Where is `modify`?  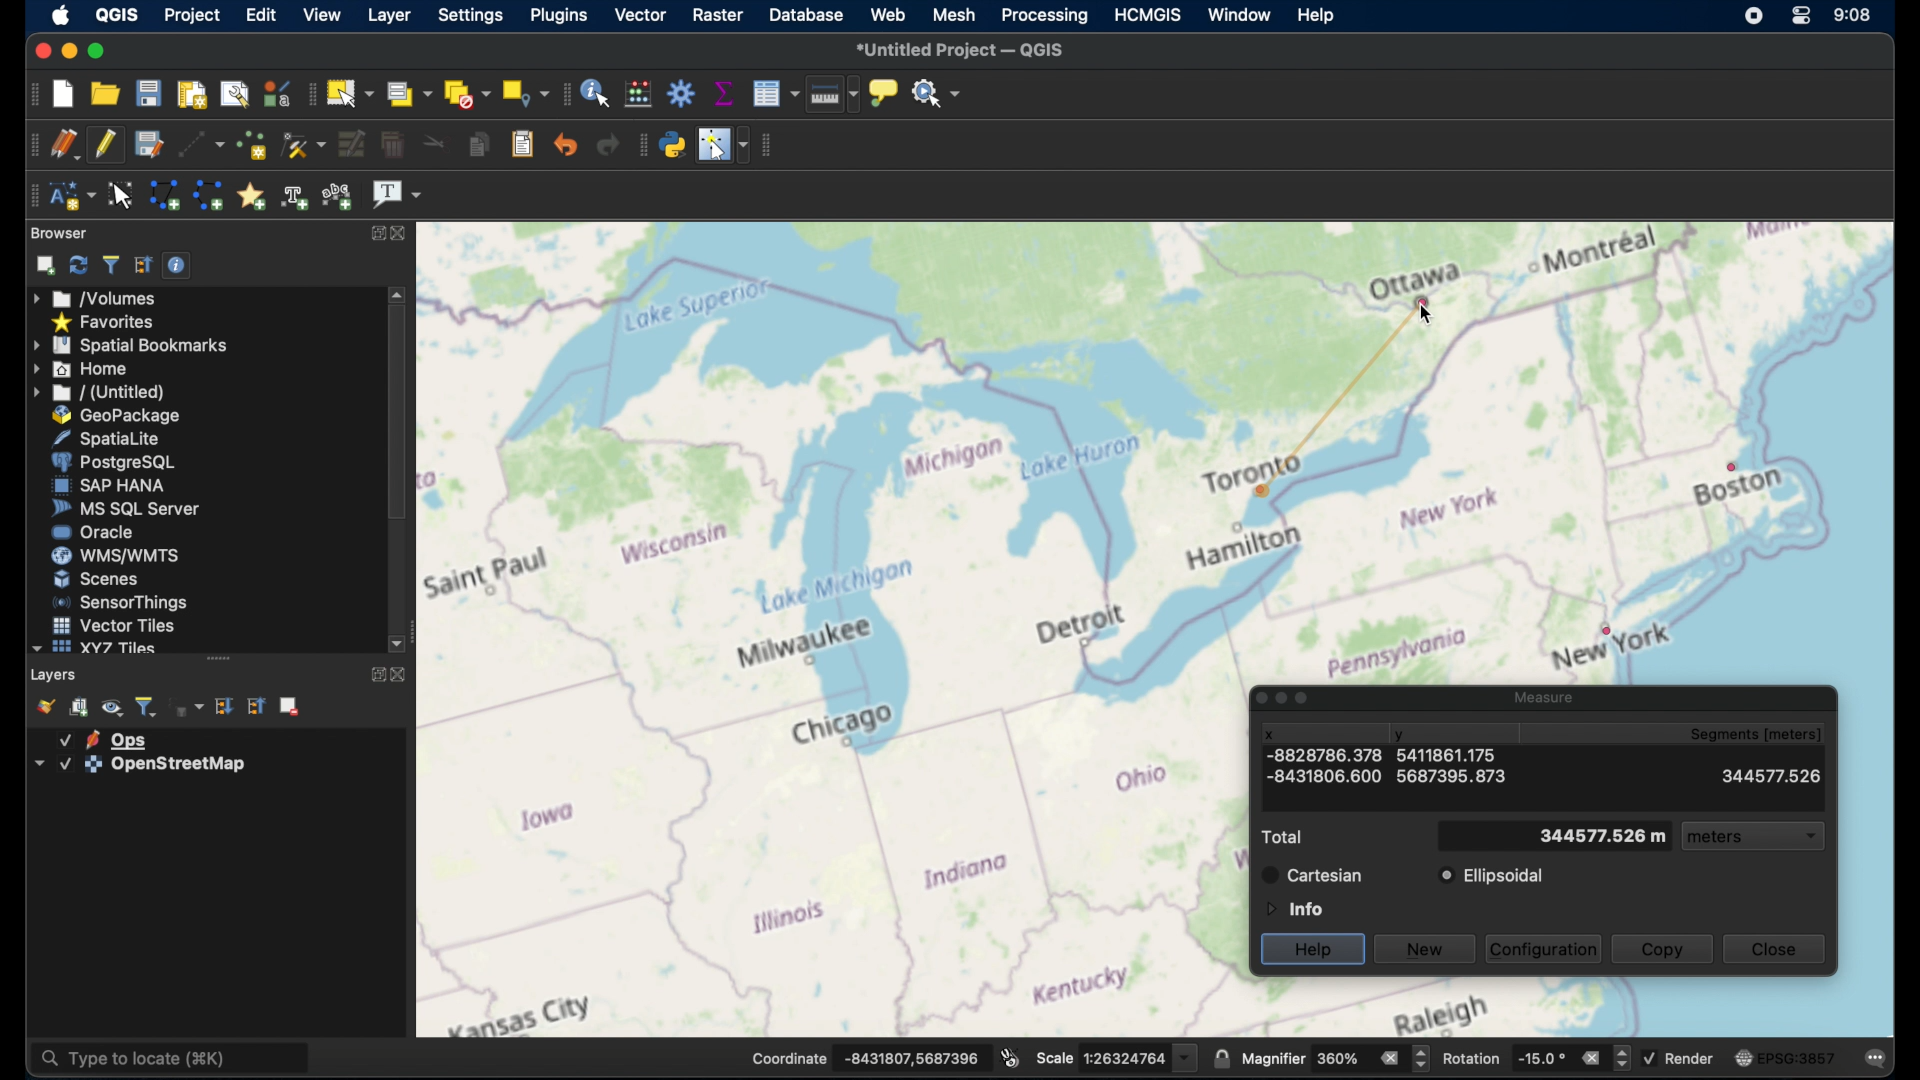
modify is located at coordinates (350, 143).